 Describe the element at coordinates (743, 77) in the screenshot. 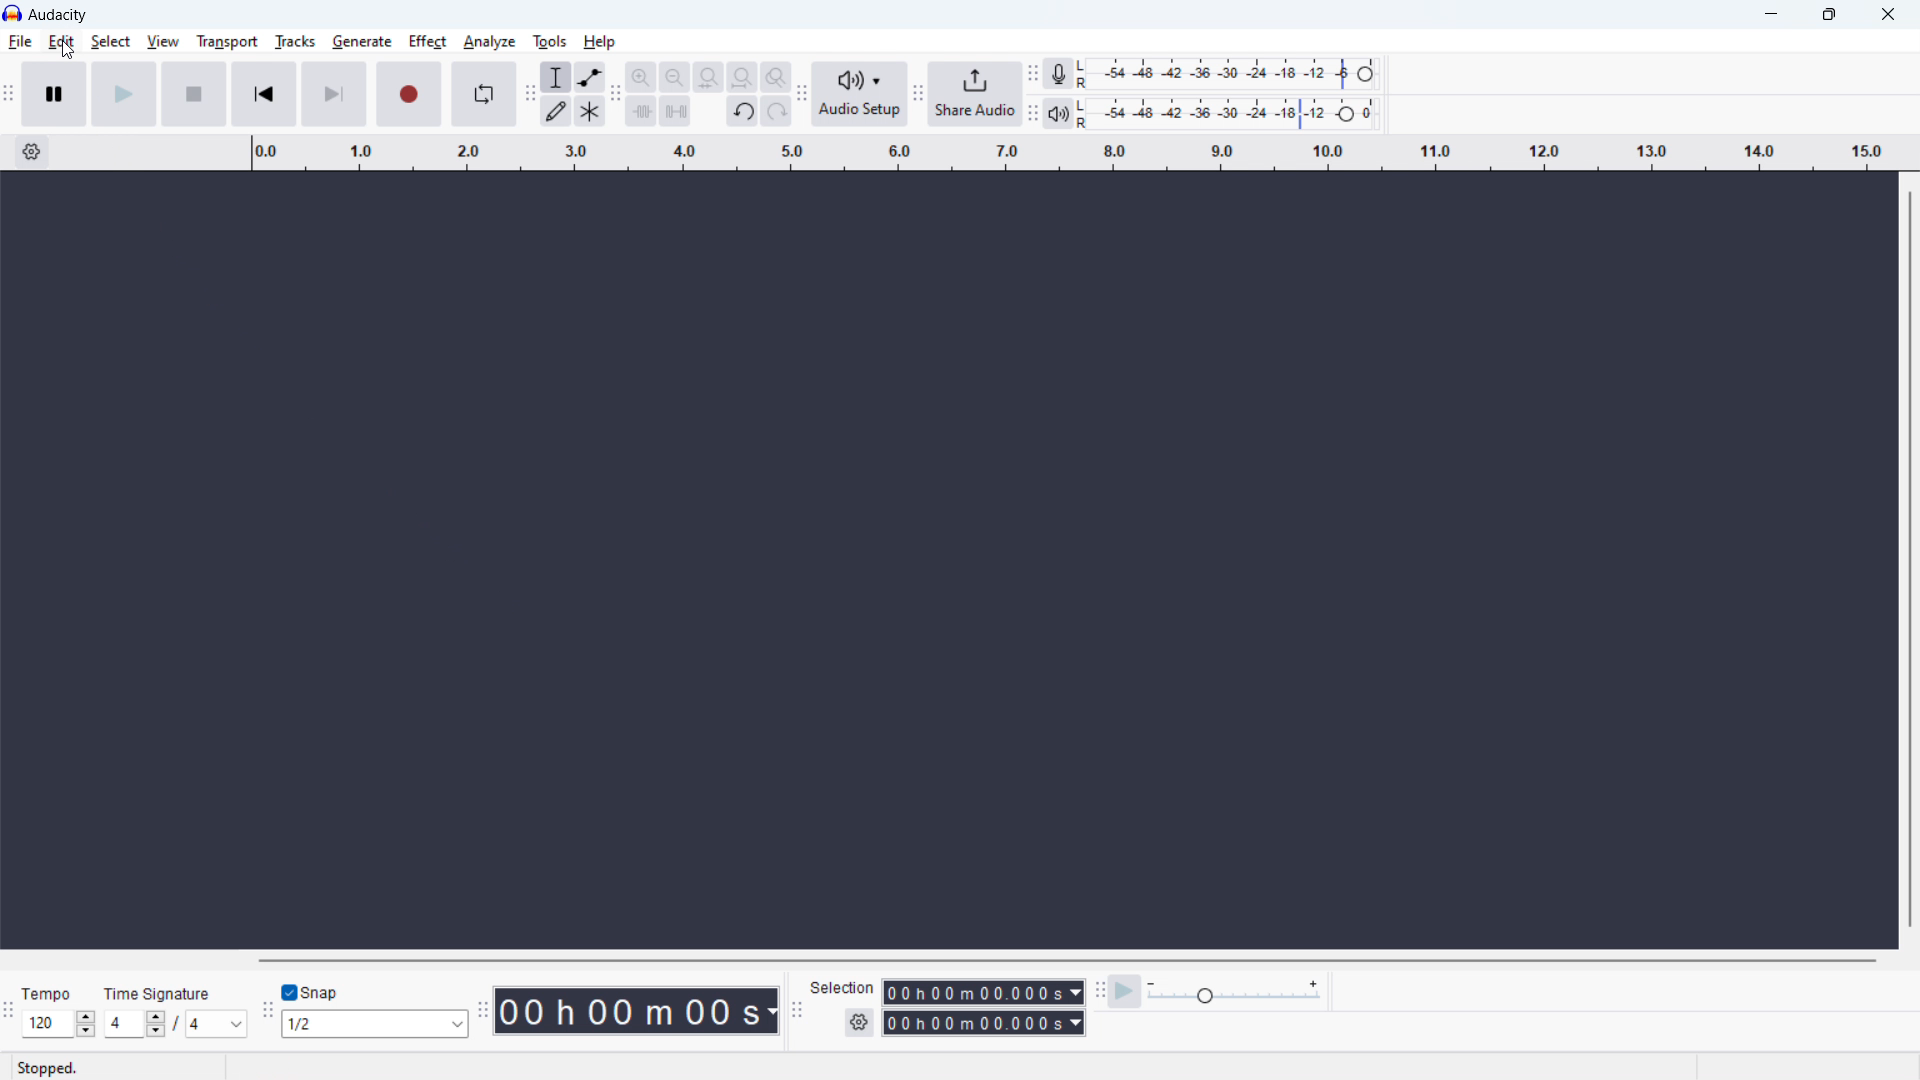

I see `fit project to width` at that location.